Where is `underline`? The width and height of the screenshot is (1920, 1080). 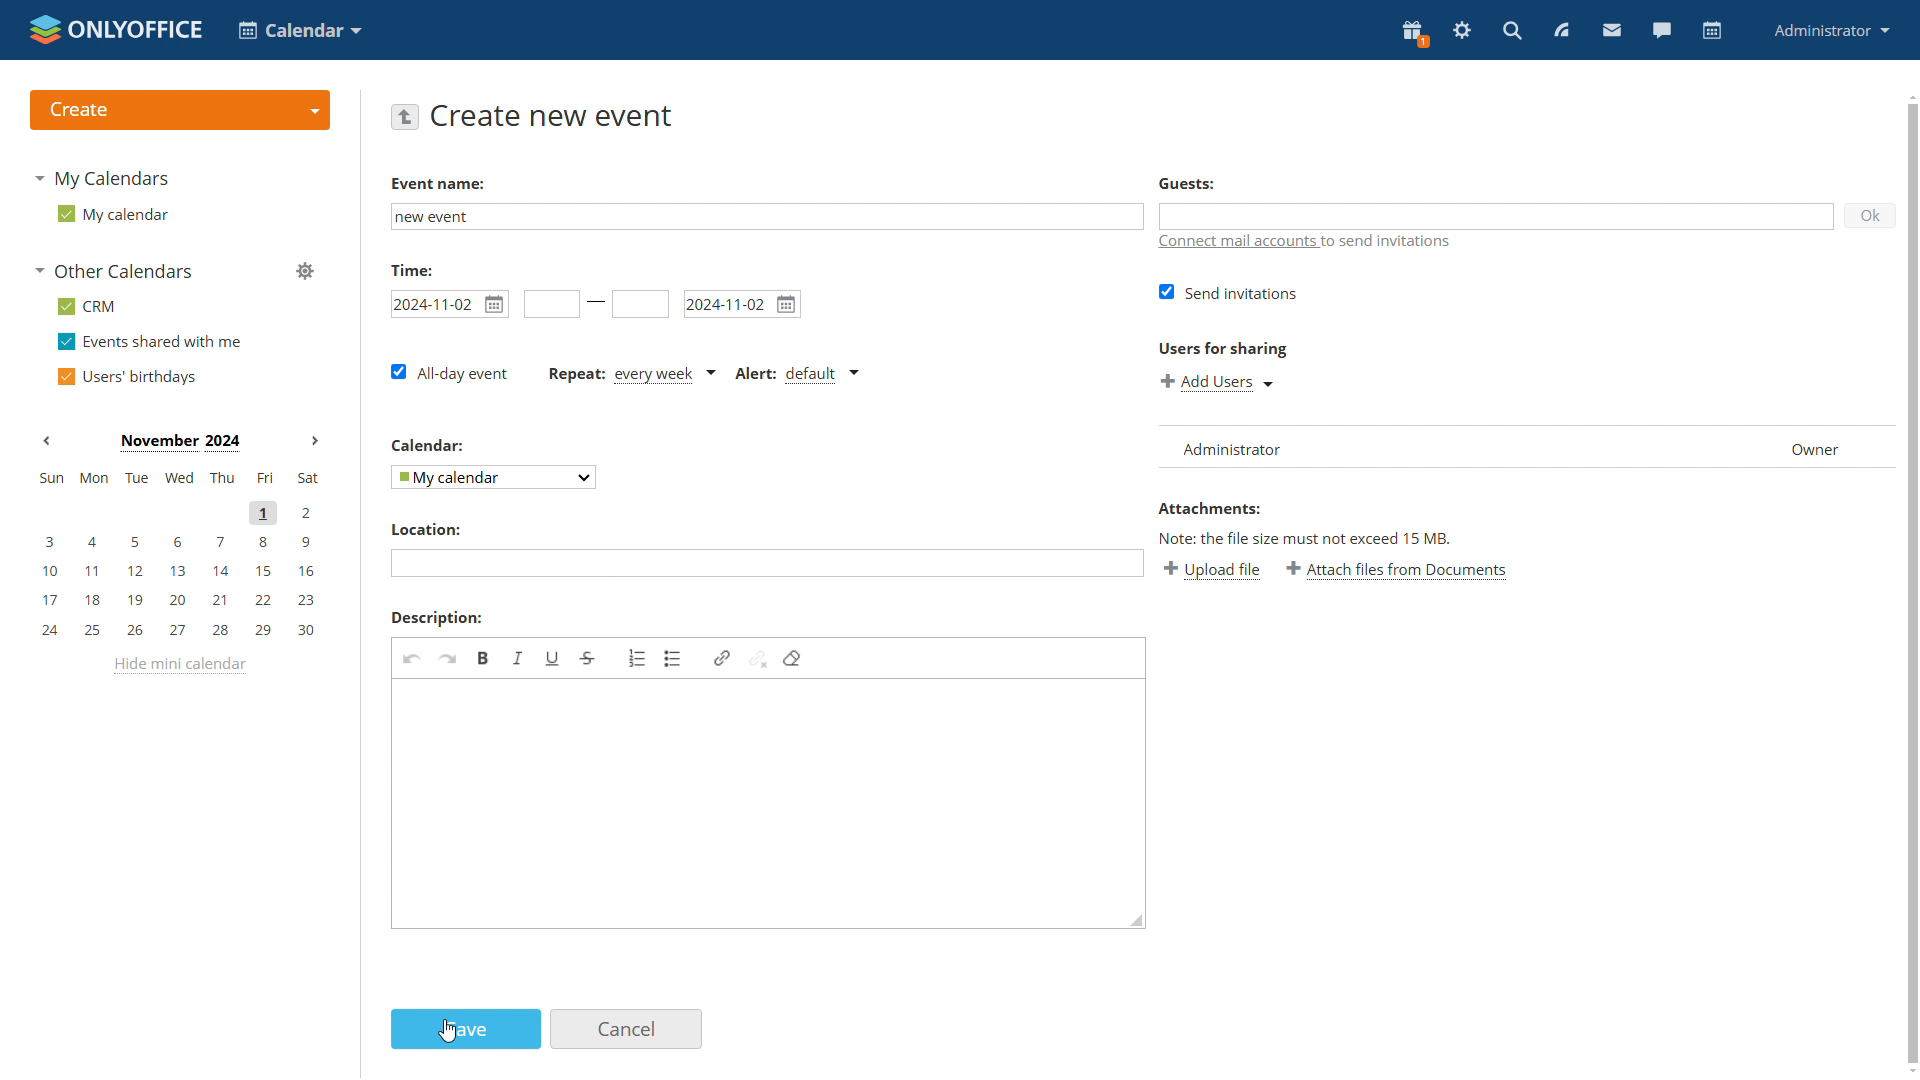
underline is located at coordinates (553, 659).